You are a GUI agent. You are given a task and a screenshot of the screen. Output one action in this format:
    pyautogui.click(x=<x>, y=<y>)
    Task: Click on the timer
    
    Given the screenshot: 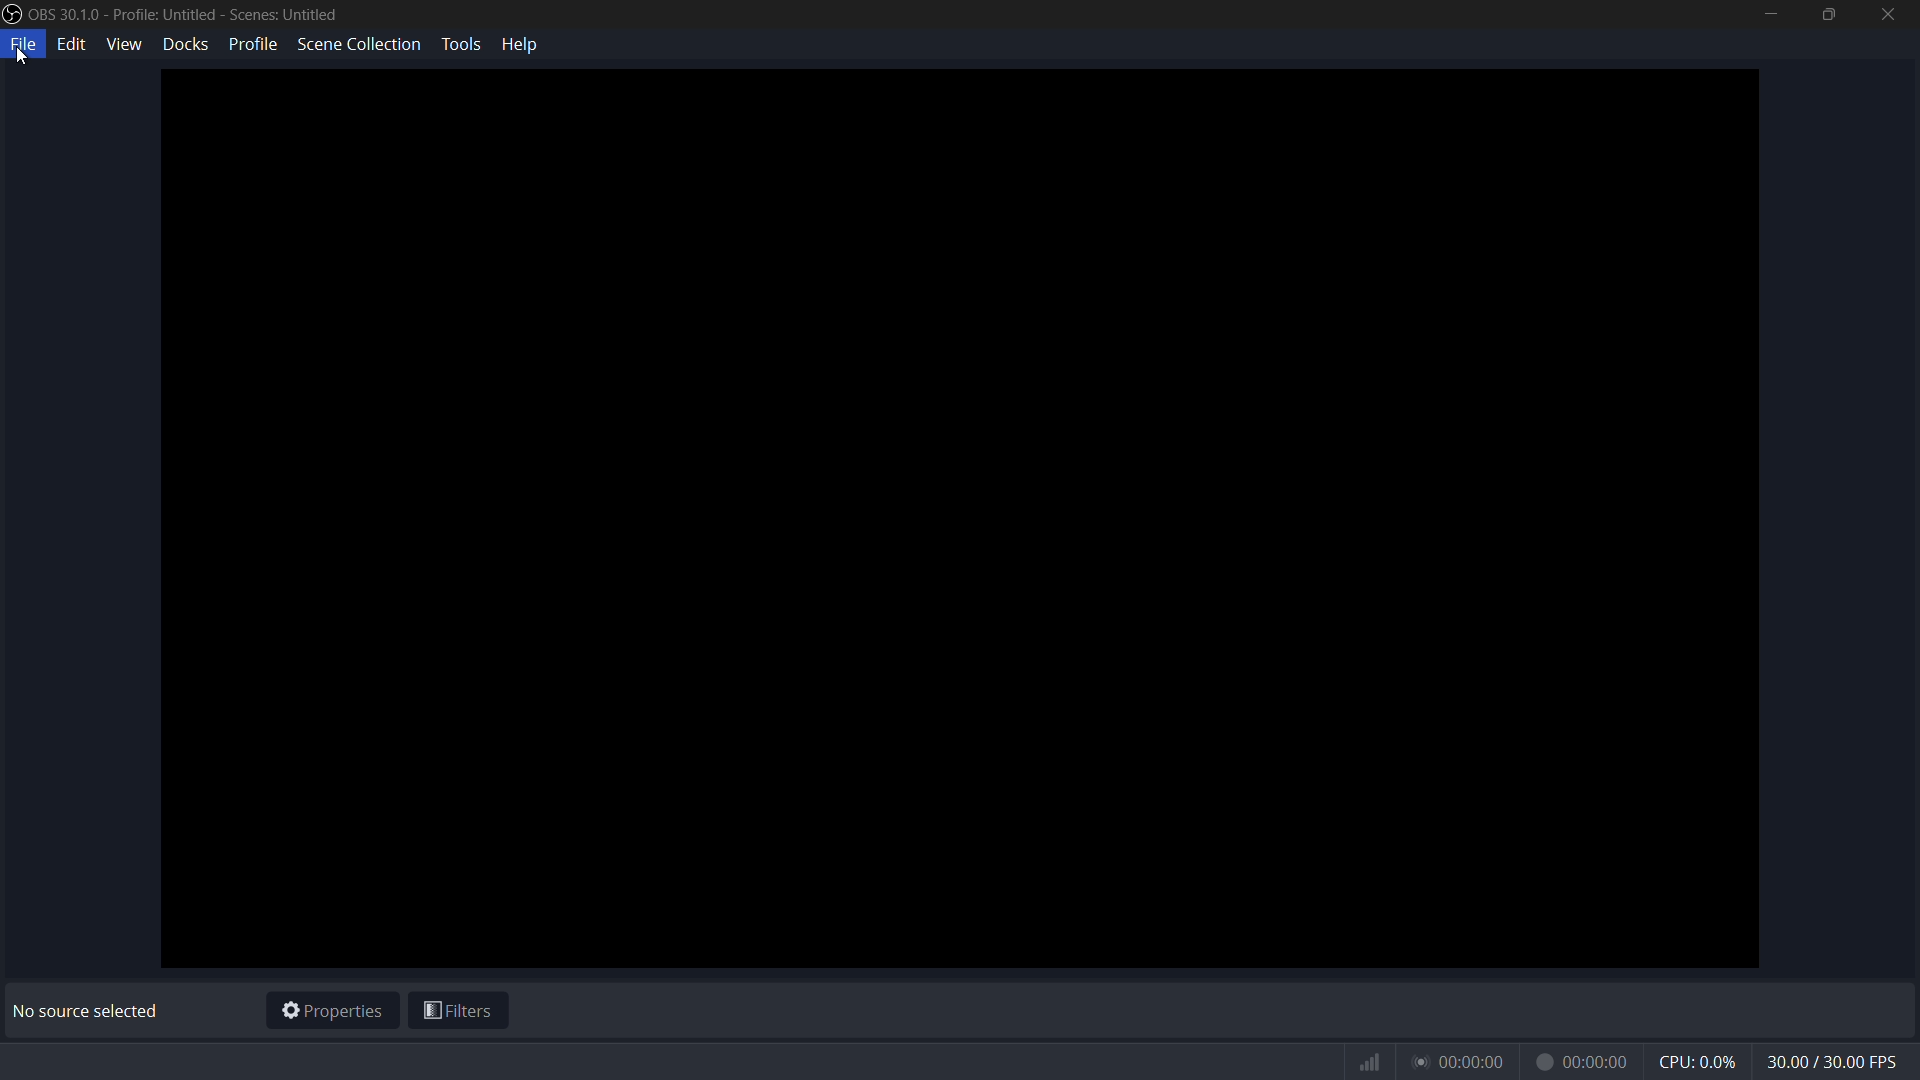 What is the action you would take?
    pyautogui.click(x=1493, y=1062)
    